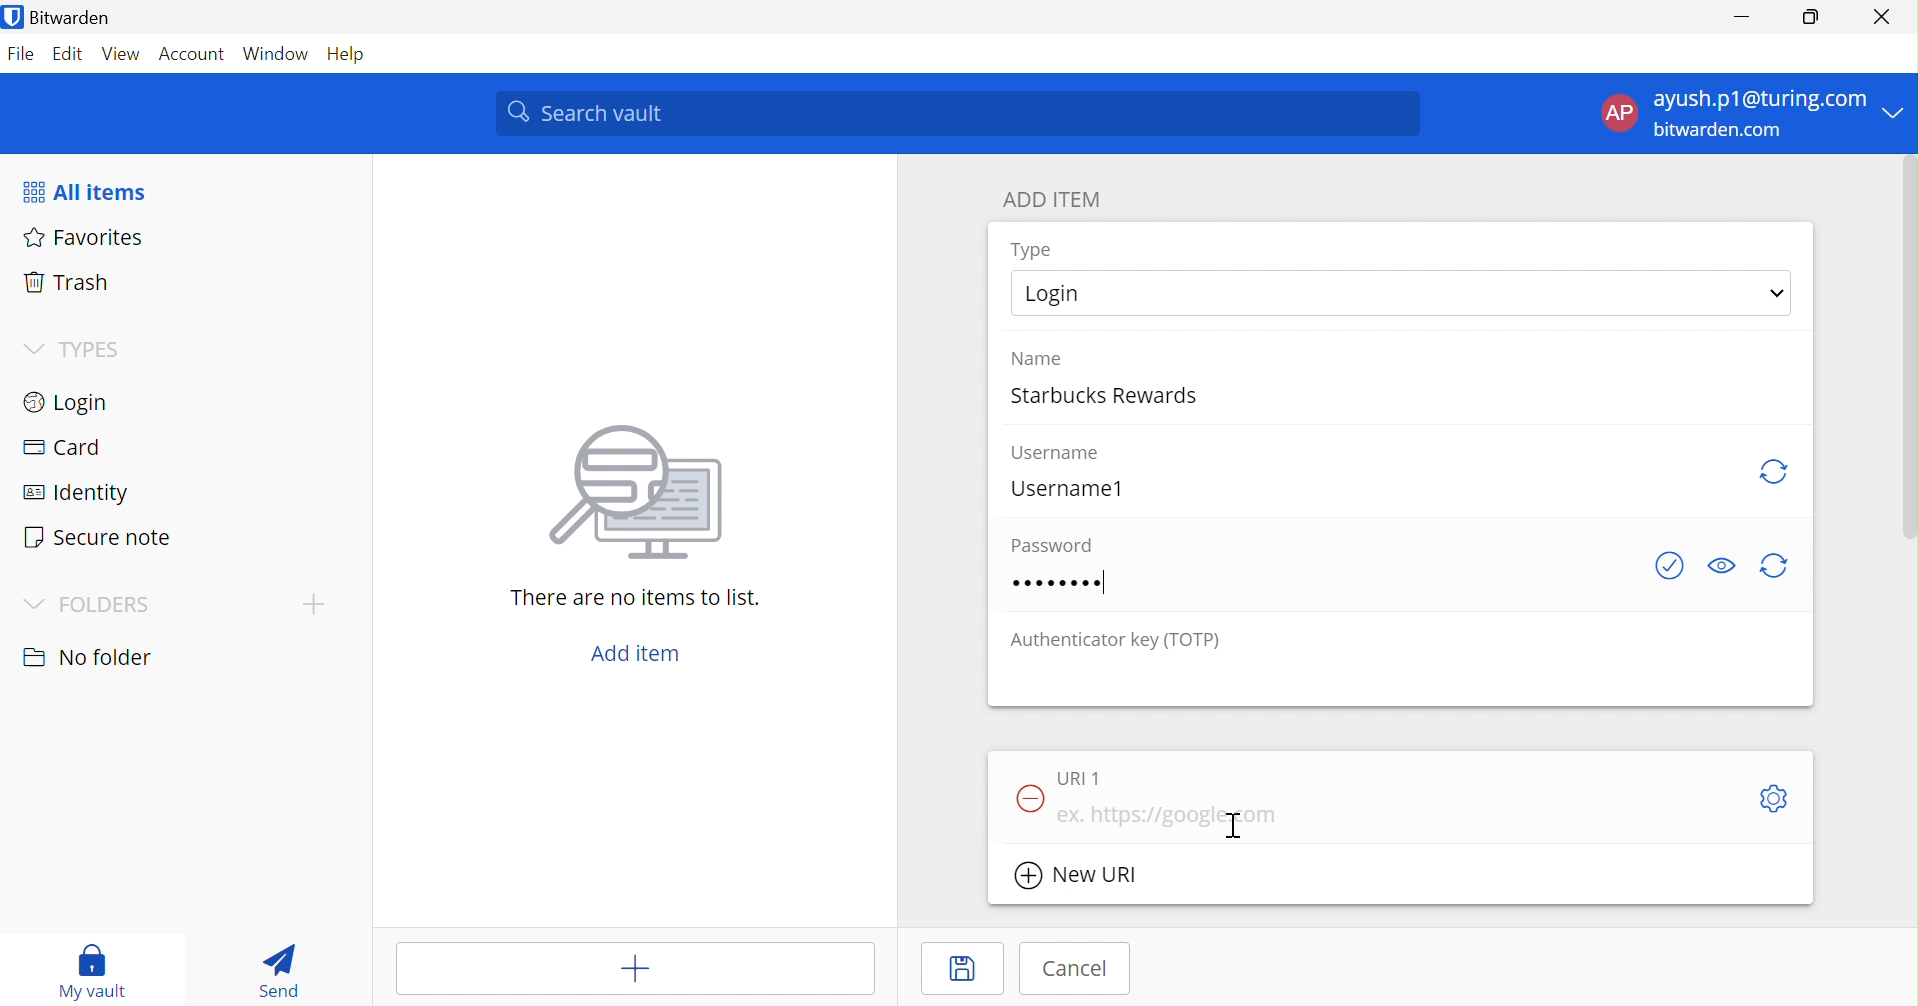 Image resolution: width=1918 pixels, height=1006 pixels. I want to click on URI 1, so click(1084, 778).